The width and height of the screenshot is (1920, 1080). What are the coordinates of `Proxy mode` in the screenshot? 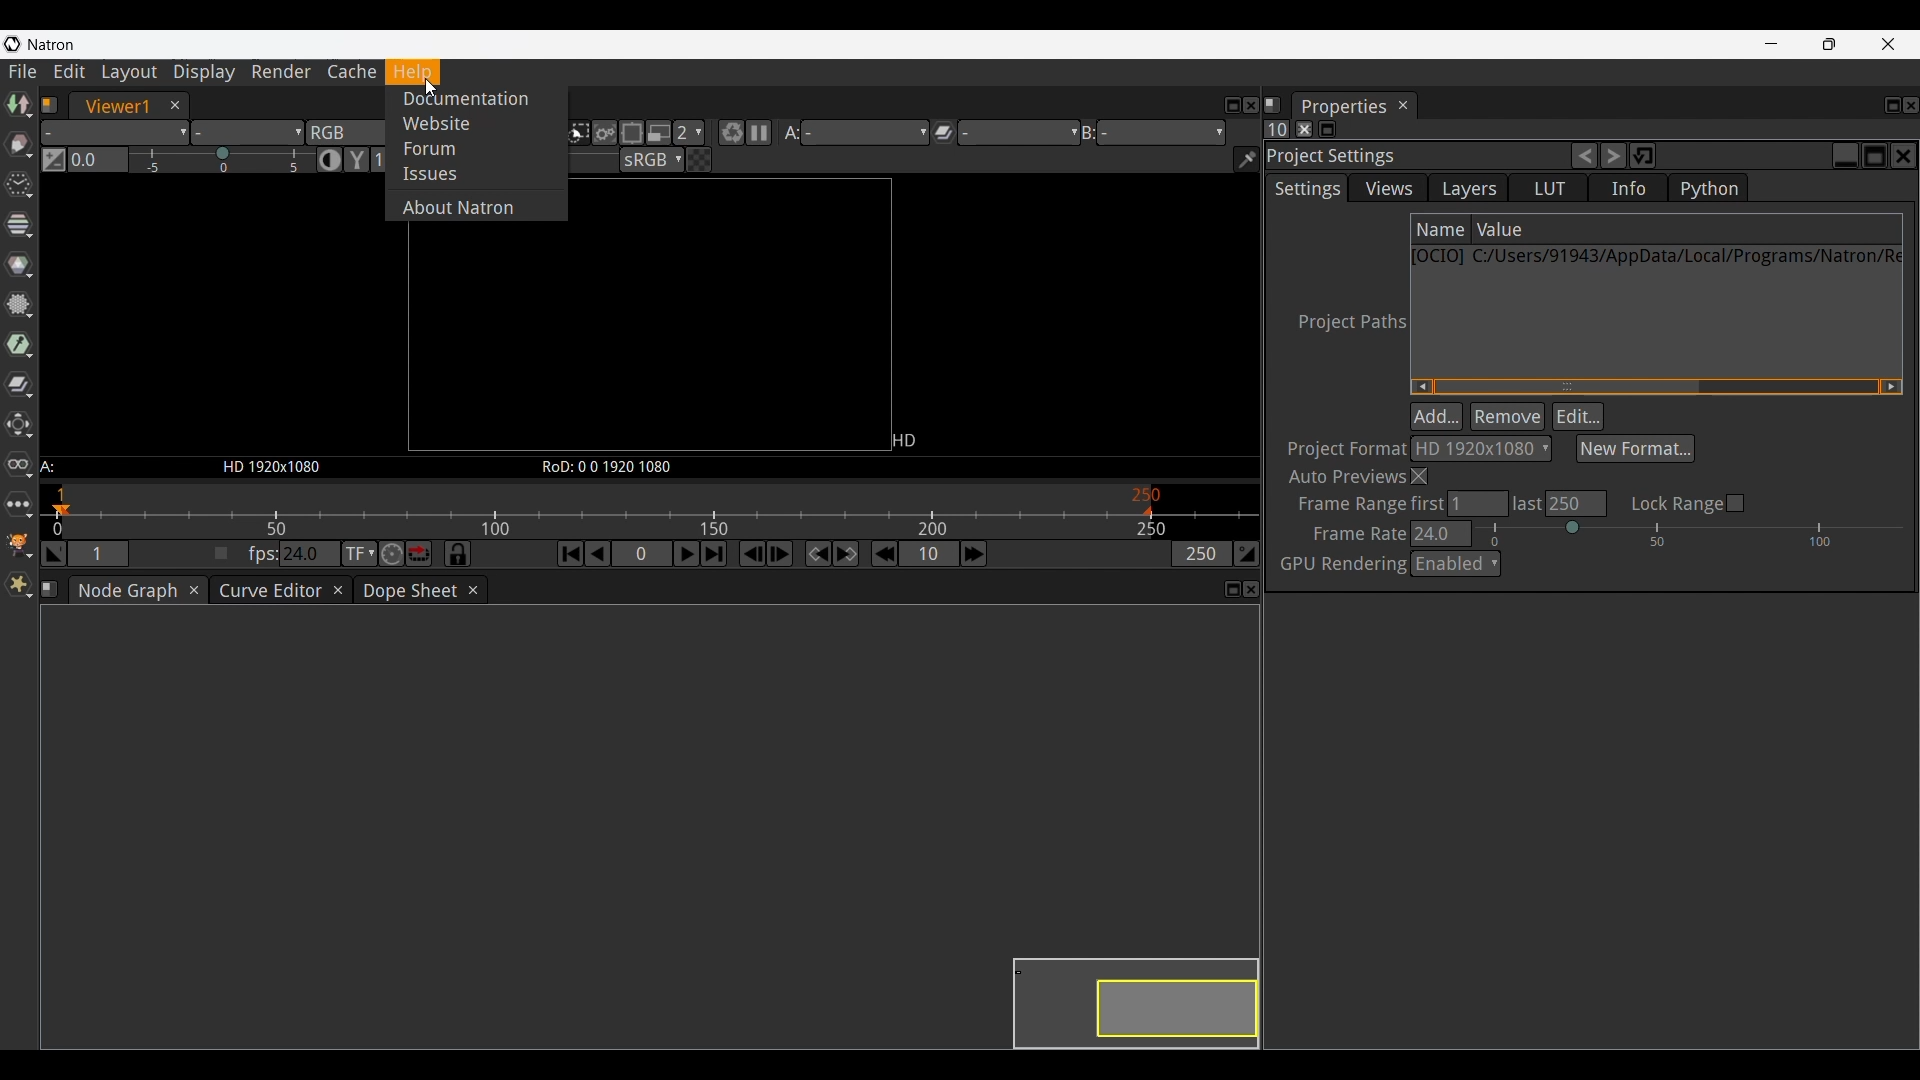 It's located at (659, 133).